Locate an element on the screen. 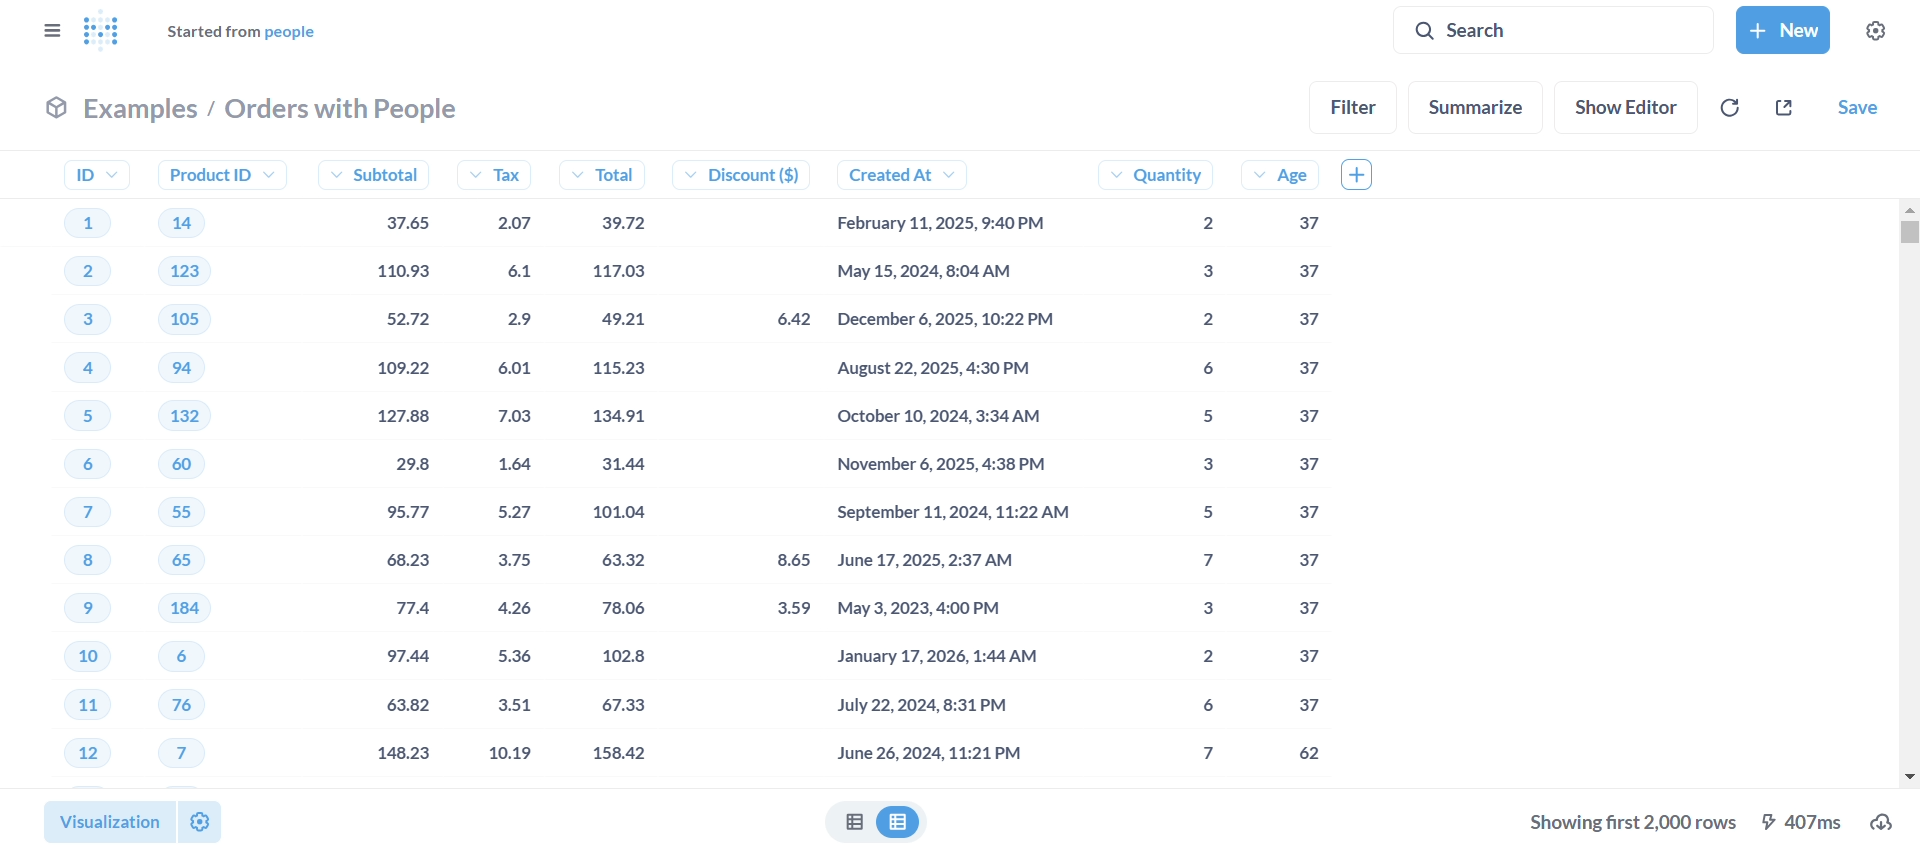 The height and width of the screenshot is (850, 1920). download is located at coordinates (1704, 821).